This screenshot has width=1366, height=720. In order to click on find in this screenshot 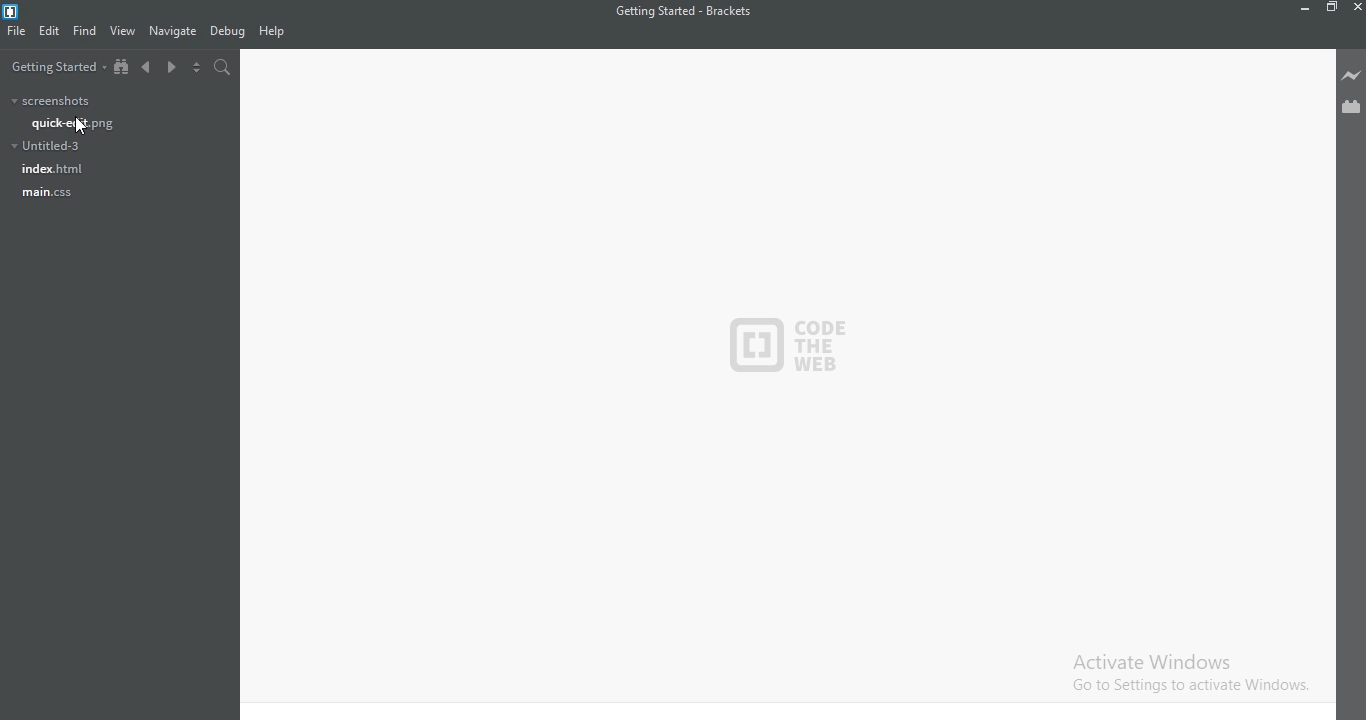, I will do `click(83, 31)`.